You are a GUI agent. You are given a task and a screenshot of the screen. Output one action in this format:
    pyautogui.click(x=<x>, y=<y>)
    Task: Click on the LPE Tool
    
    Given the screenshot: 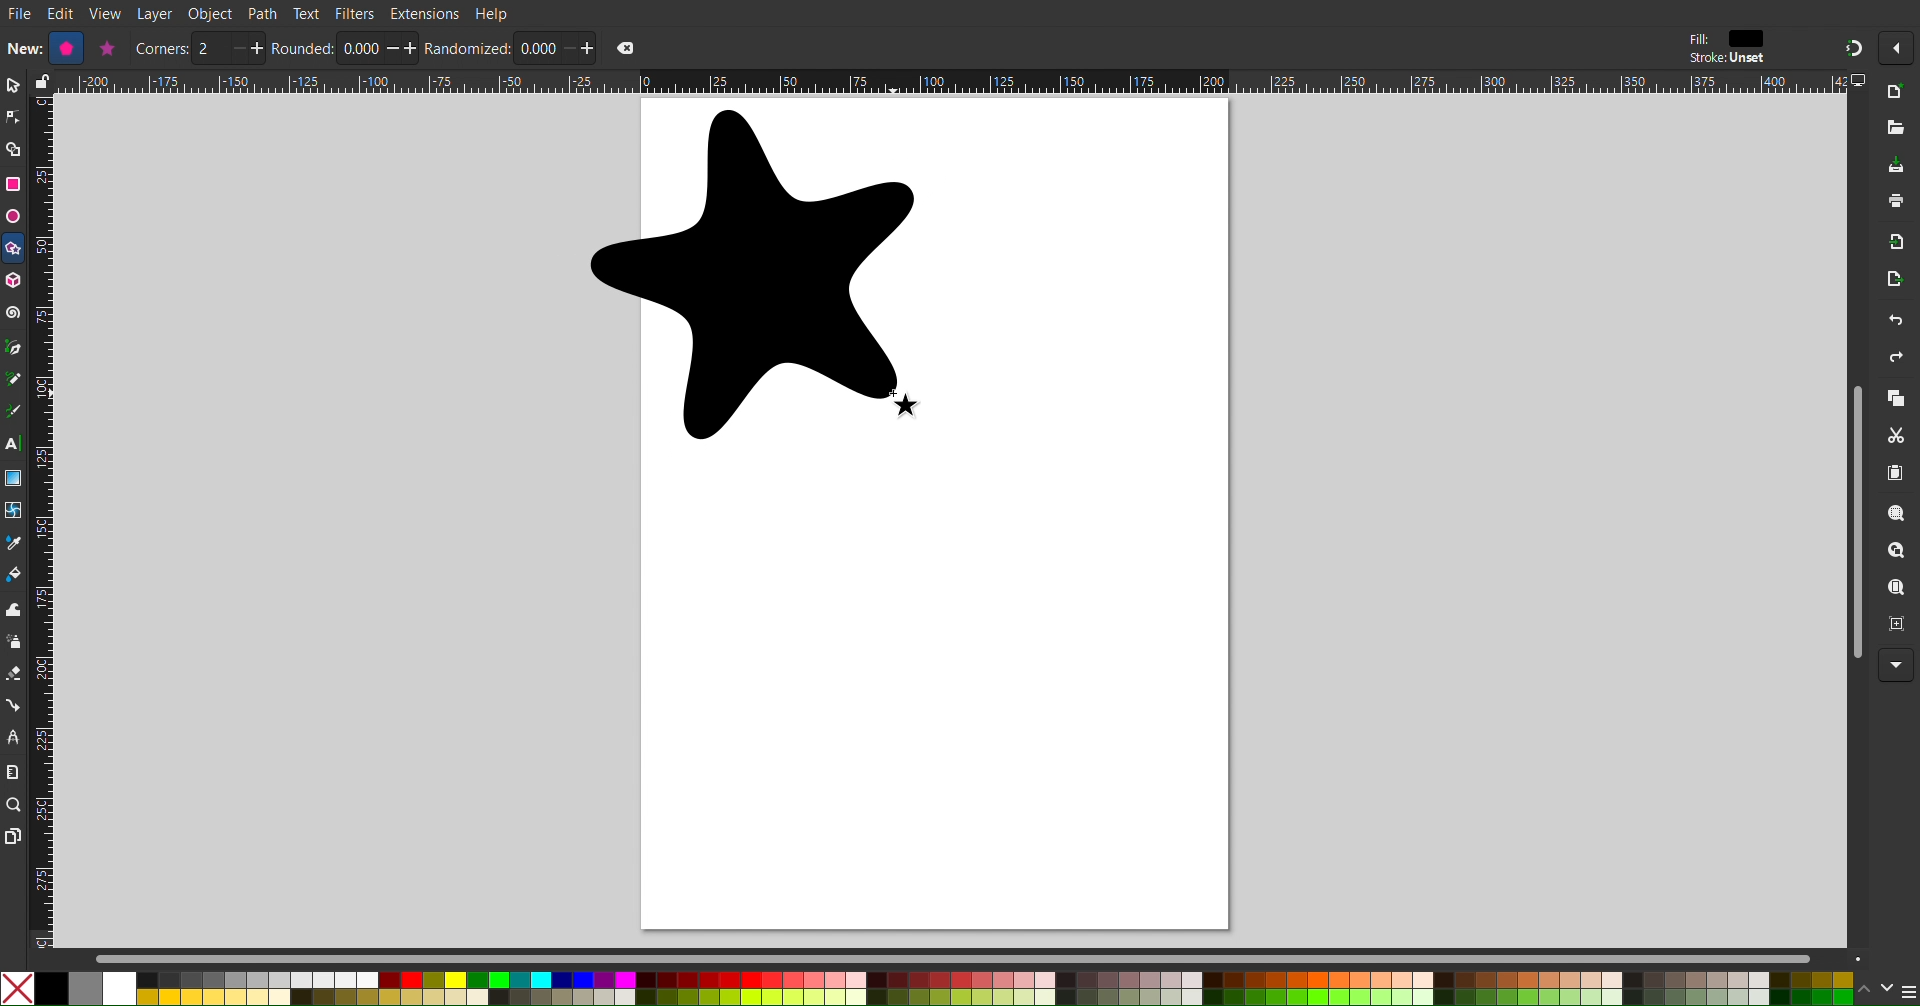 What is the action you would take?
    pyautogui.click(x=13, y=737)
    